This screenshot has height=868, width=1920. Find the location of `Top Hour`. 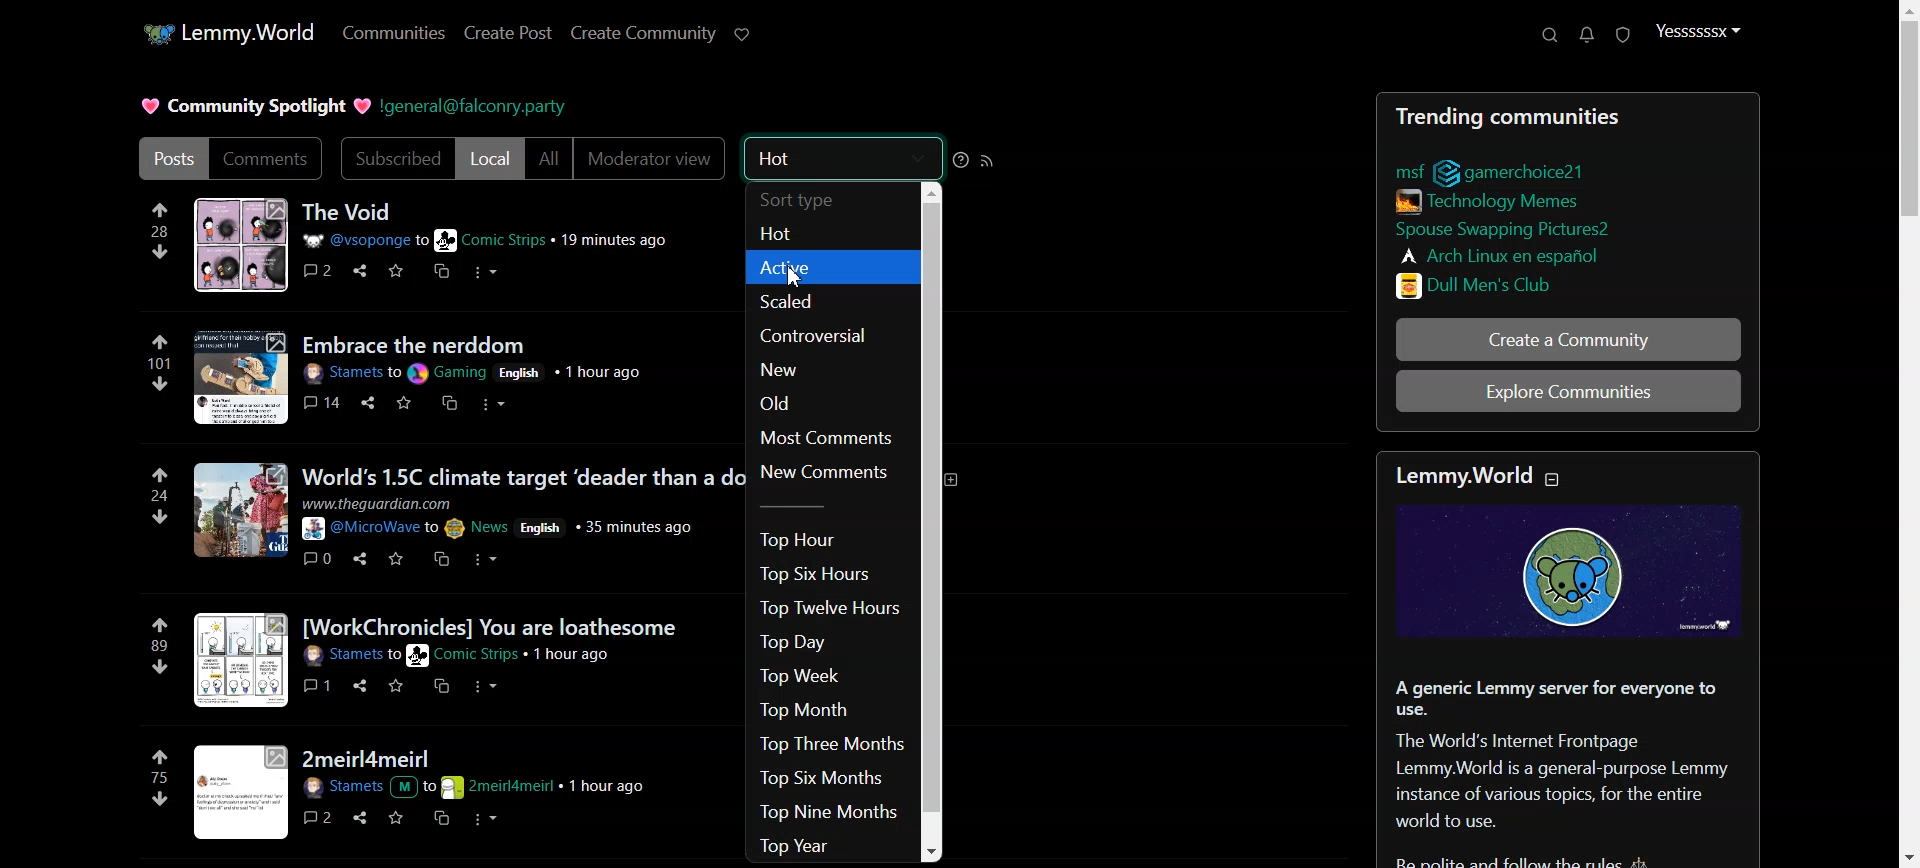

Top Hour is located at coordinates (825, 539).